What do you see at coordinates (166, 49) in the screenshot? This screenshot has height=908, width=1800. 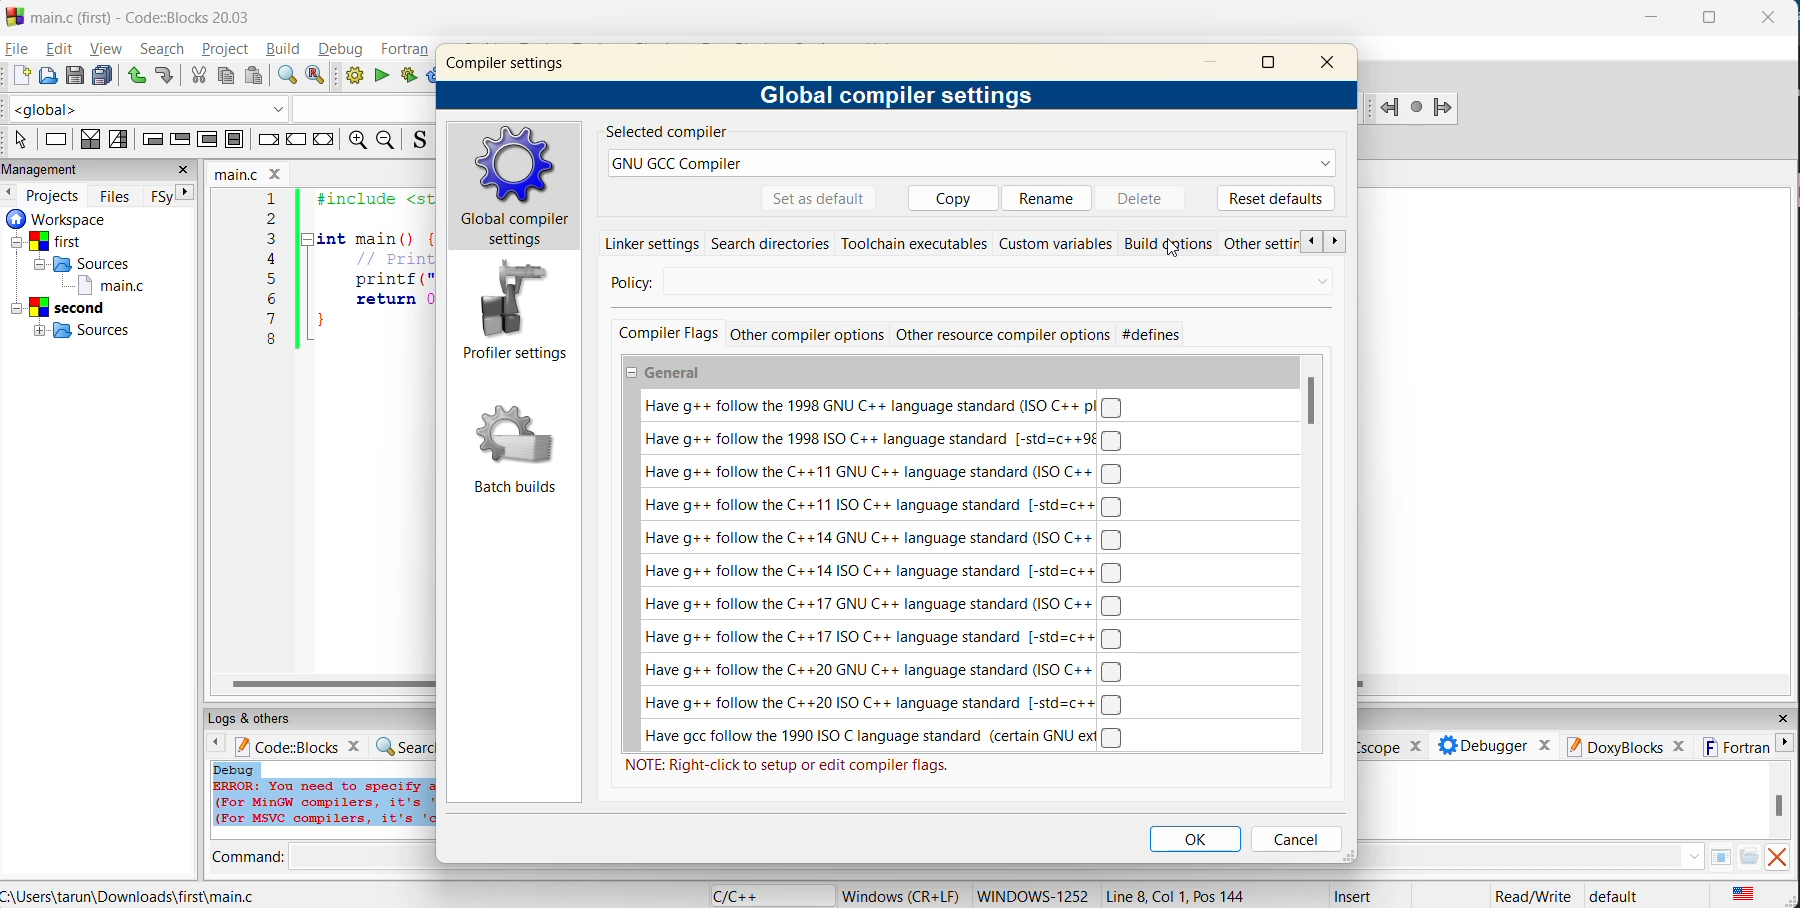 I see `search` at bounding box center [166, 49].